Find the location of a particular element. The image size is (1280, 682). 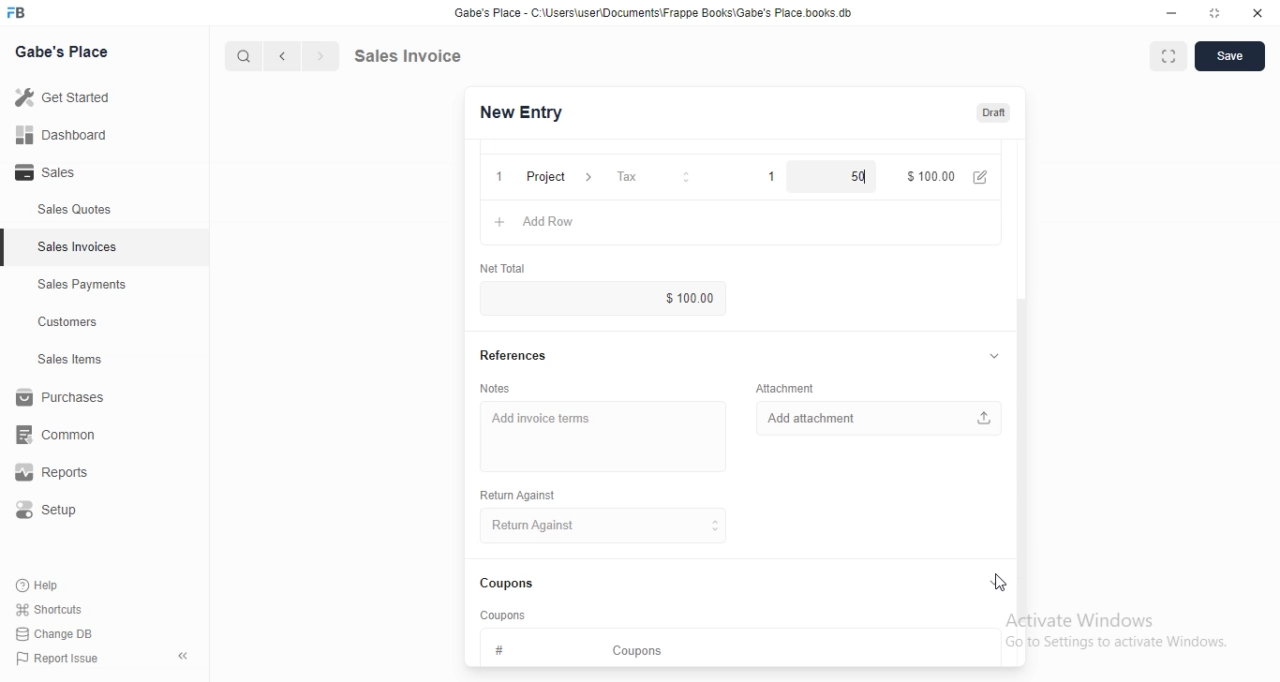

minimize is located at coordinates (1163, 15).